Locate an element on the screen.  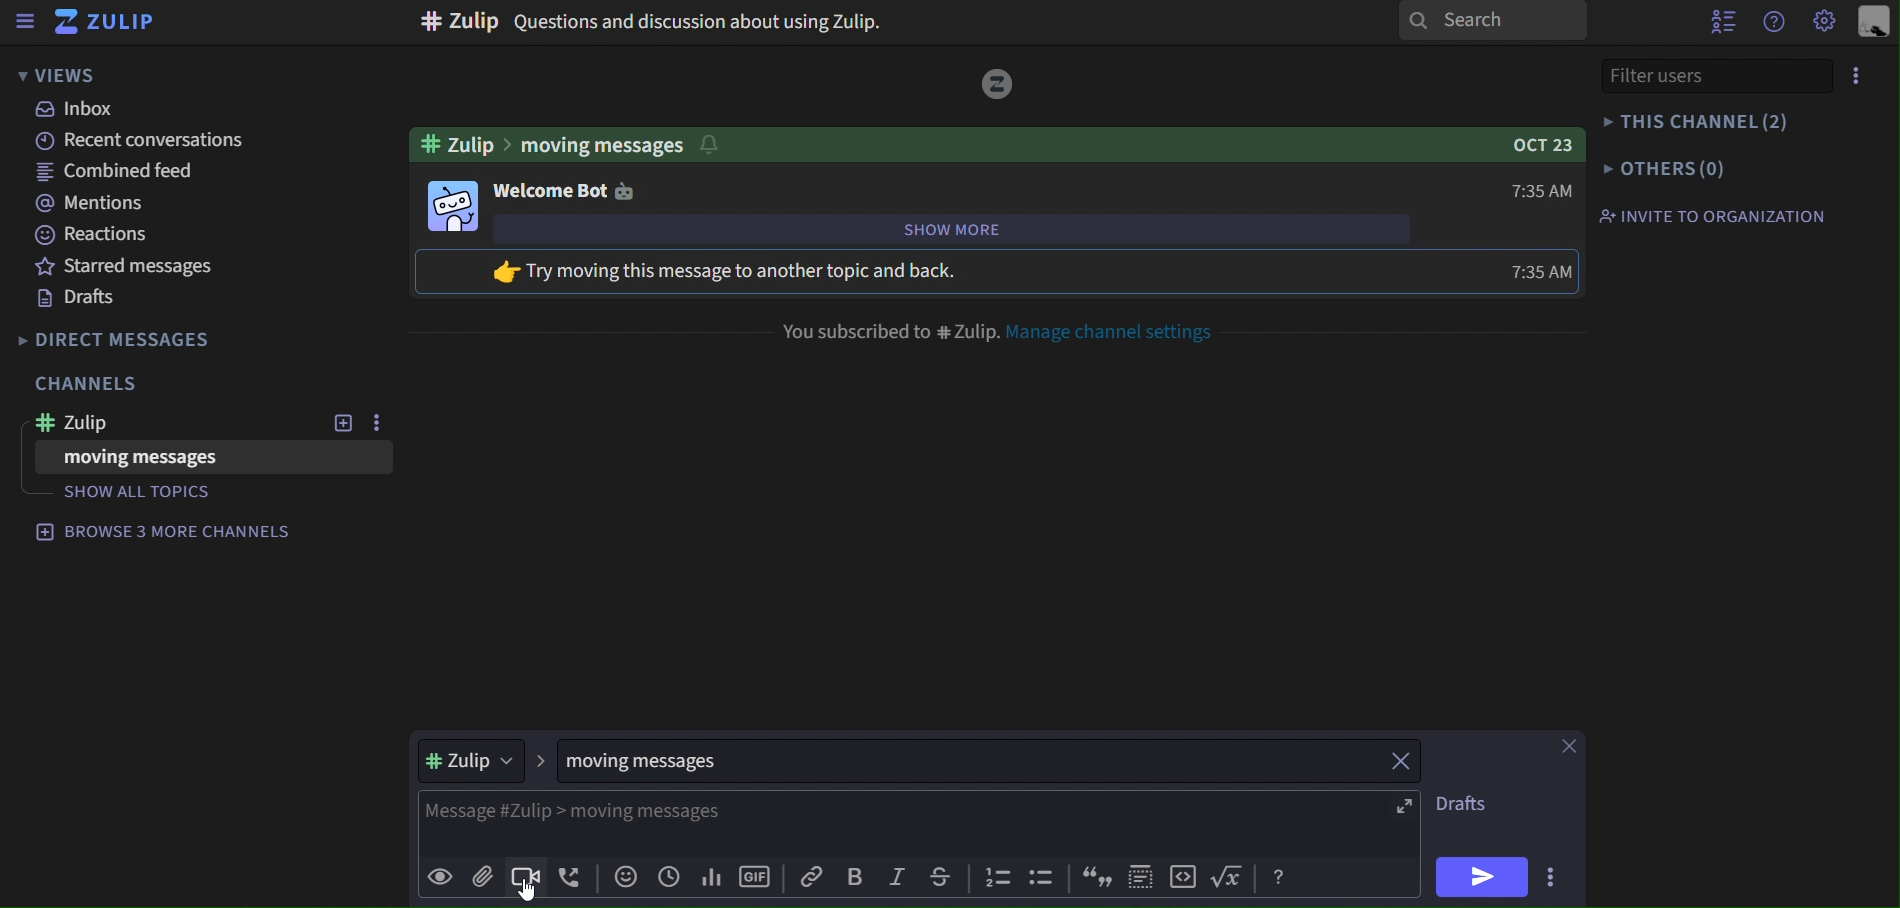
 is located at coordinates (999, 82).